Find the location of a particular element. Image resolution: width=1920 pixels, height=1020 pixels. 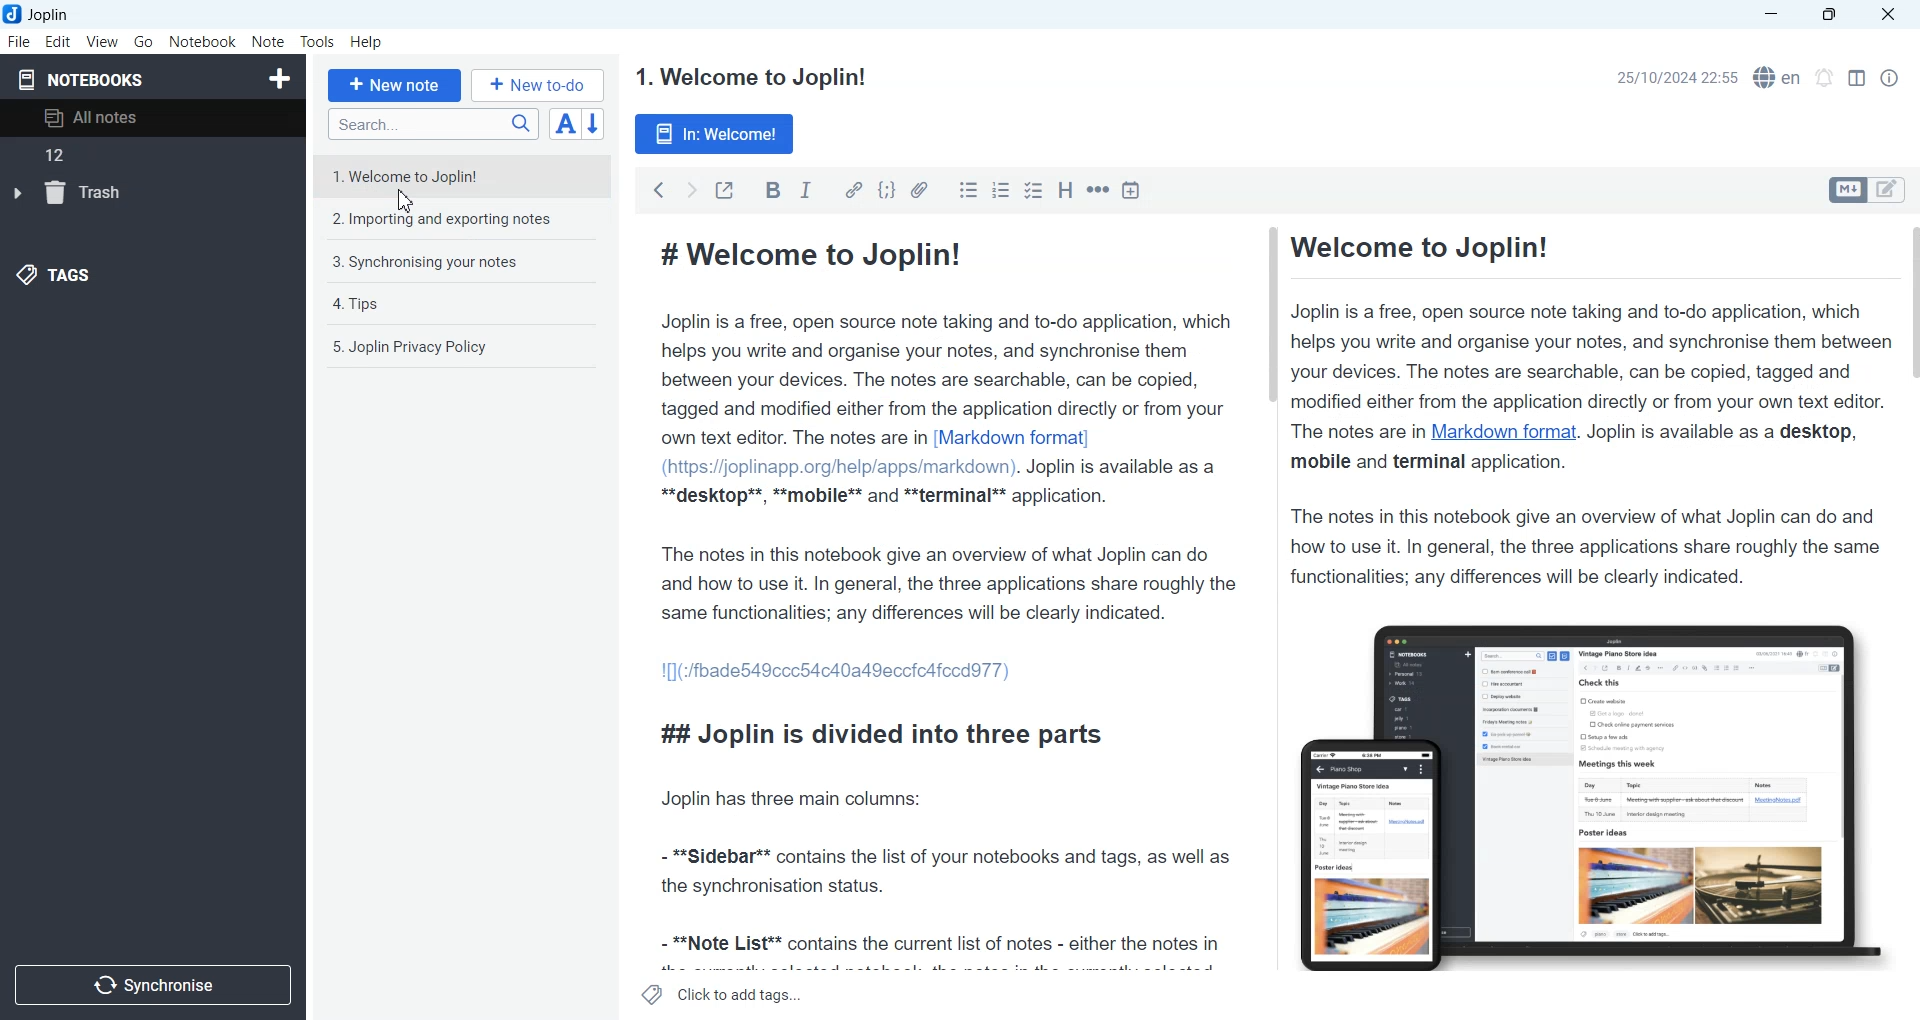

Minimize is located at coordinates (1771, 15).